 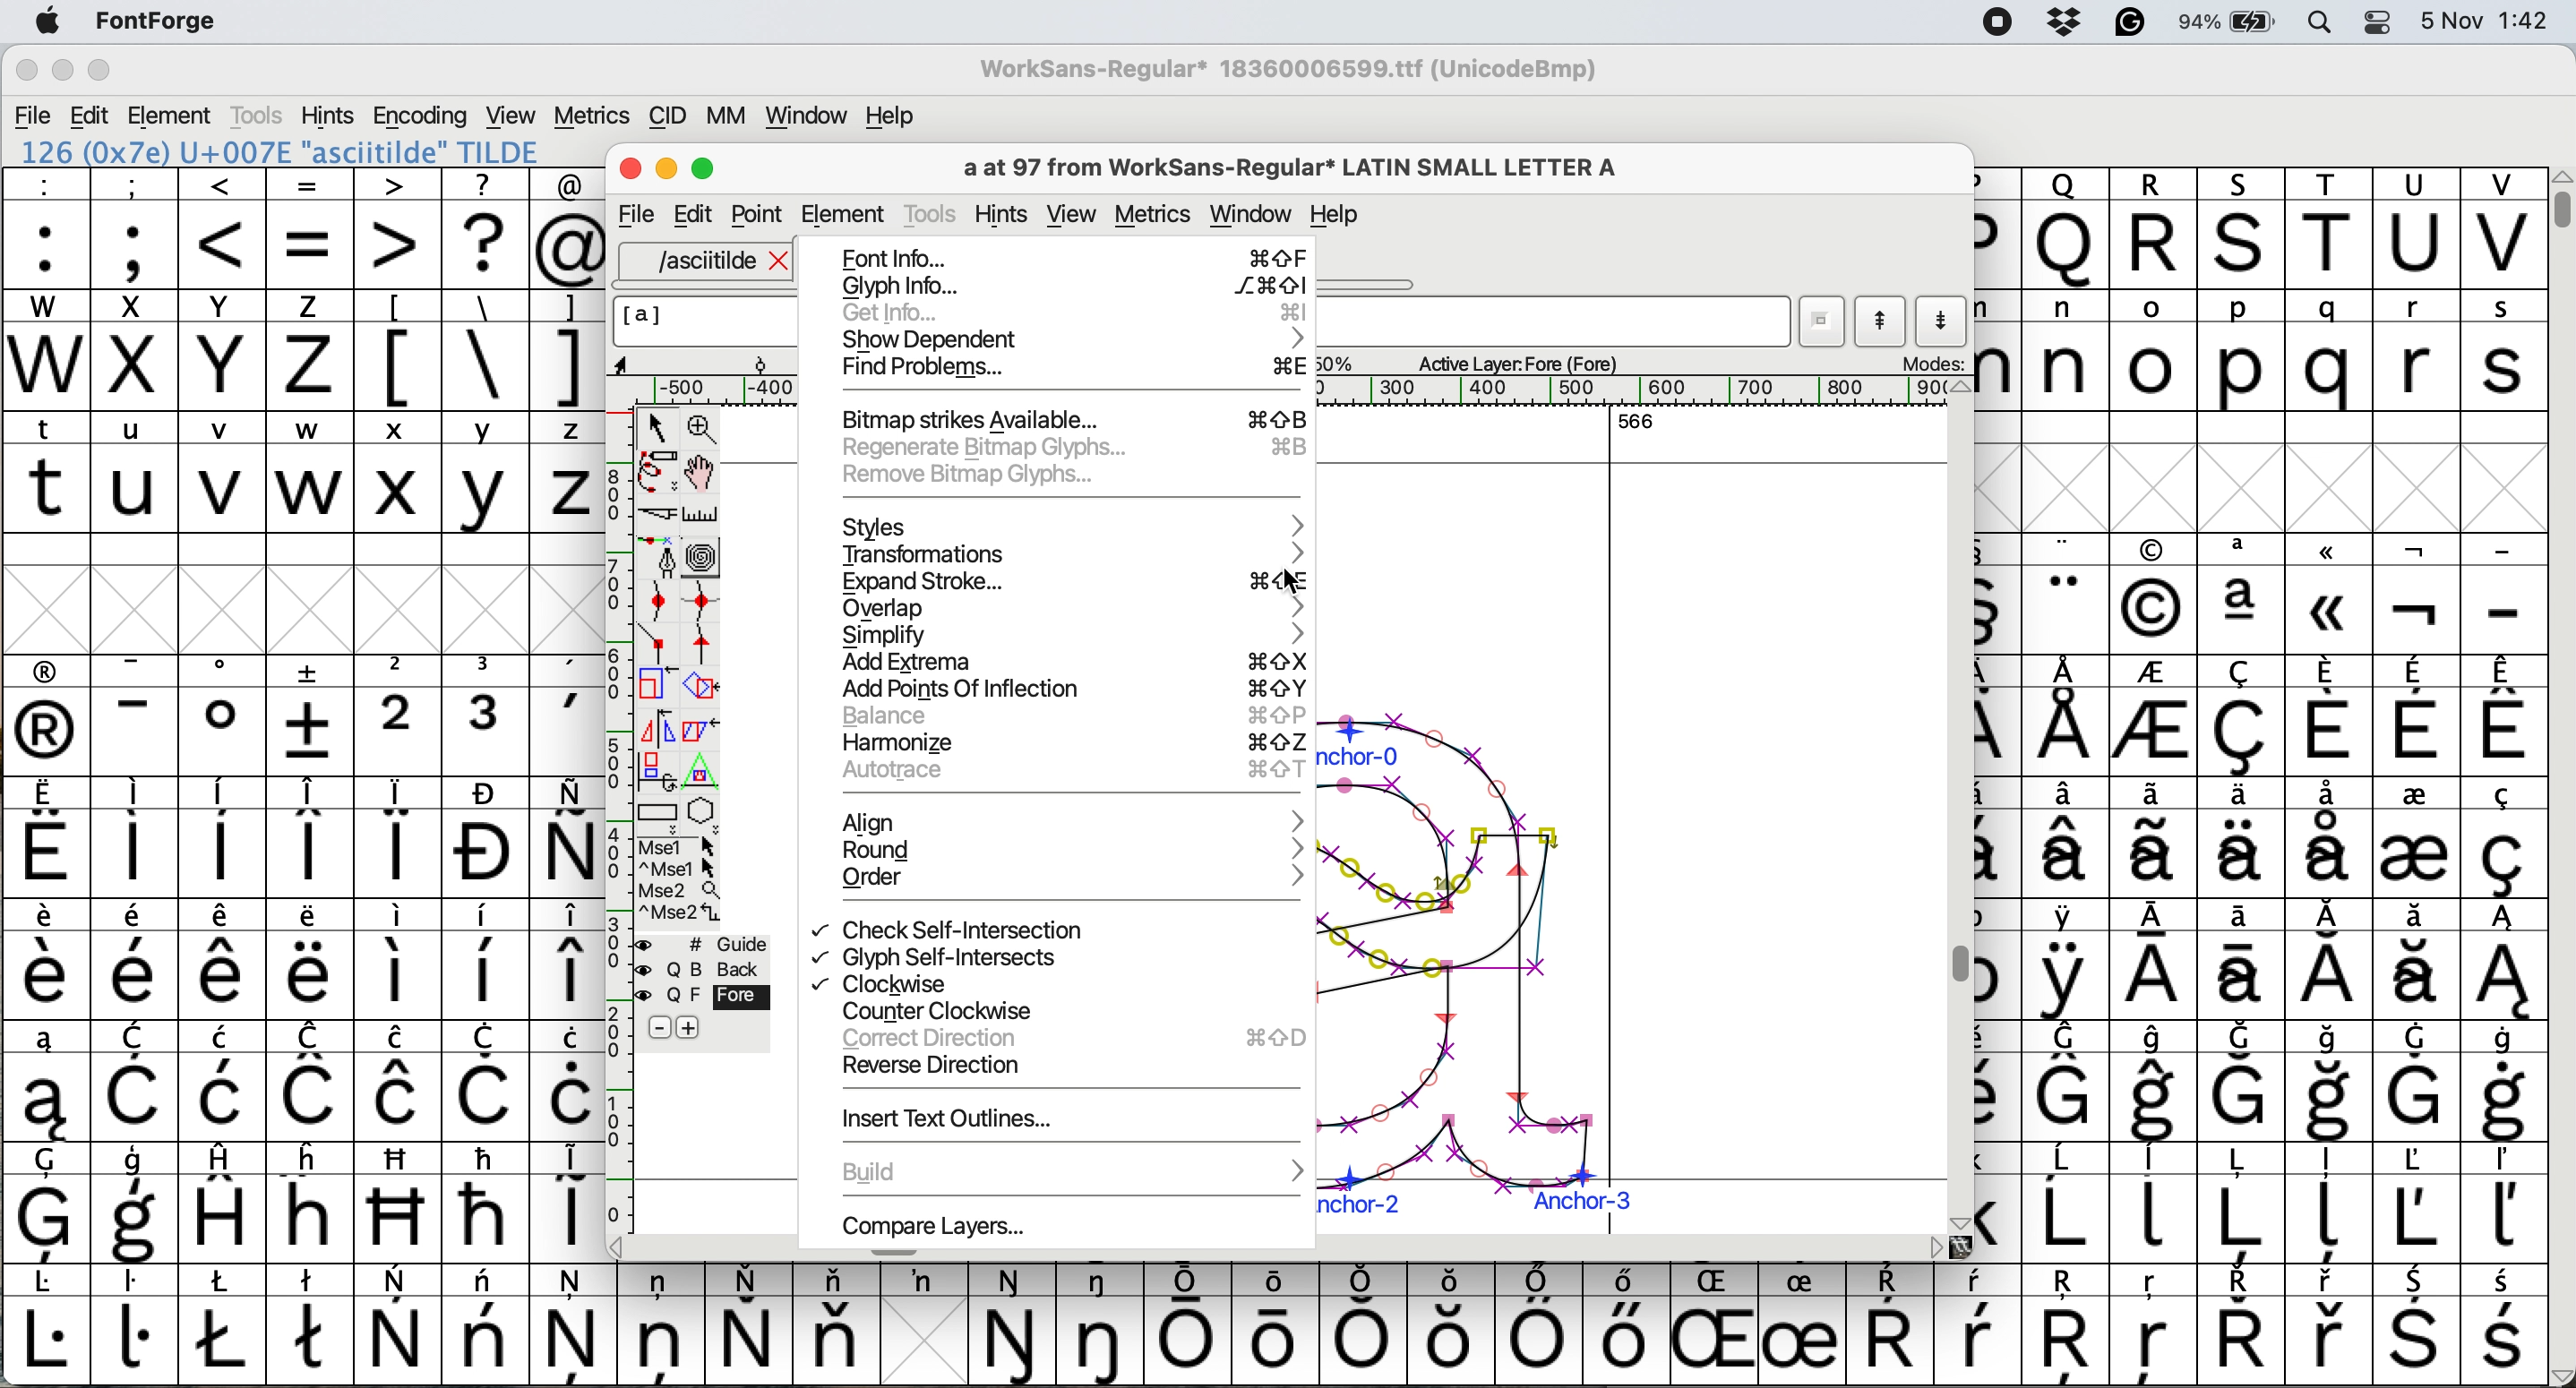 I want to click on Horizontal scale, so click(x=724, y=387).